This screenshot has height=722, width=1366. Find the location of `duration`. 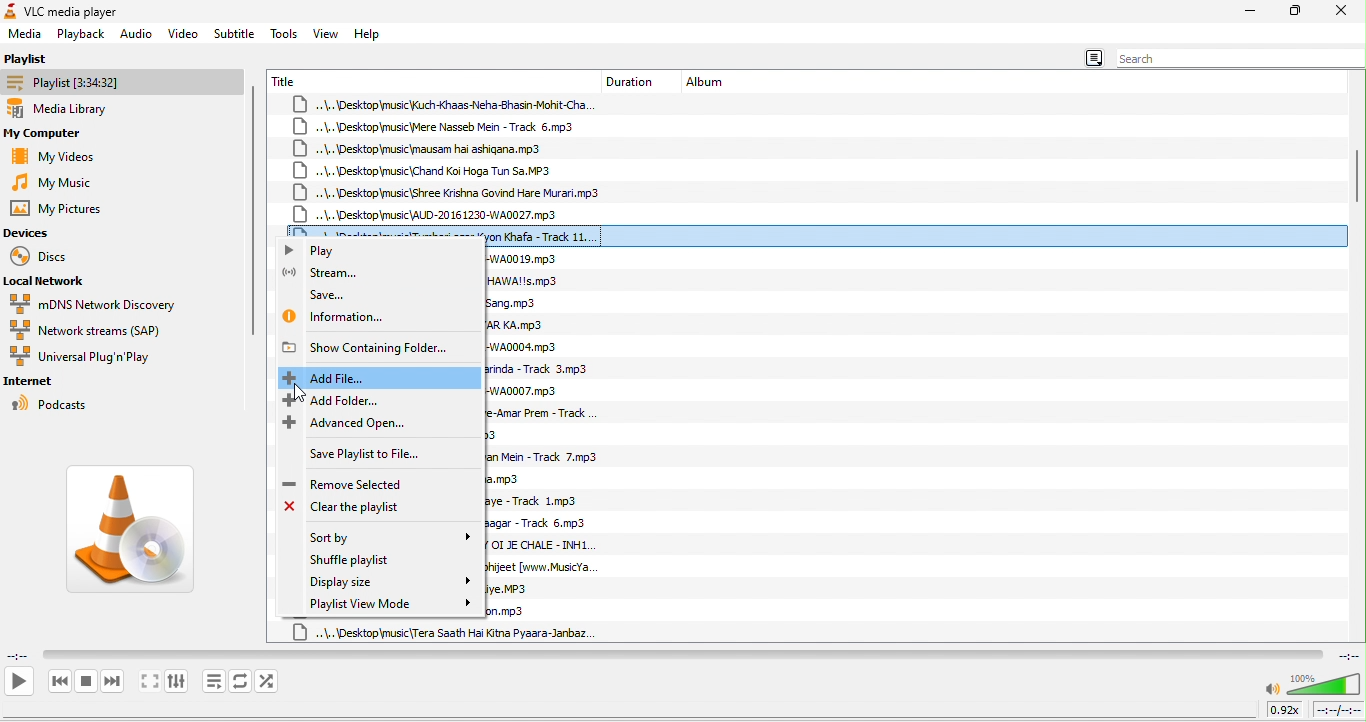

duration is located at coordinates (635, 80).